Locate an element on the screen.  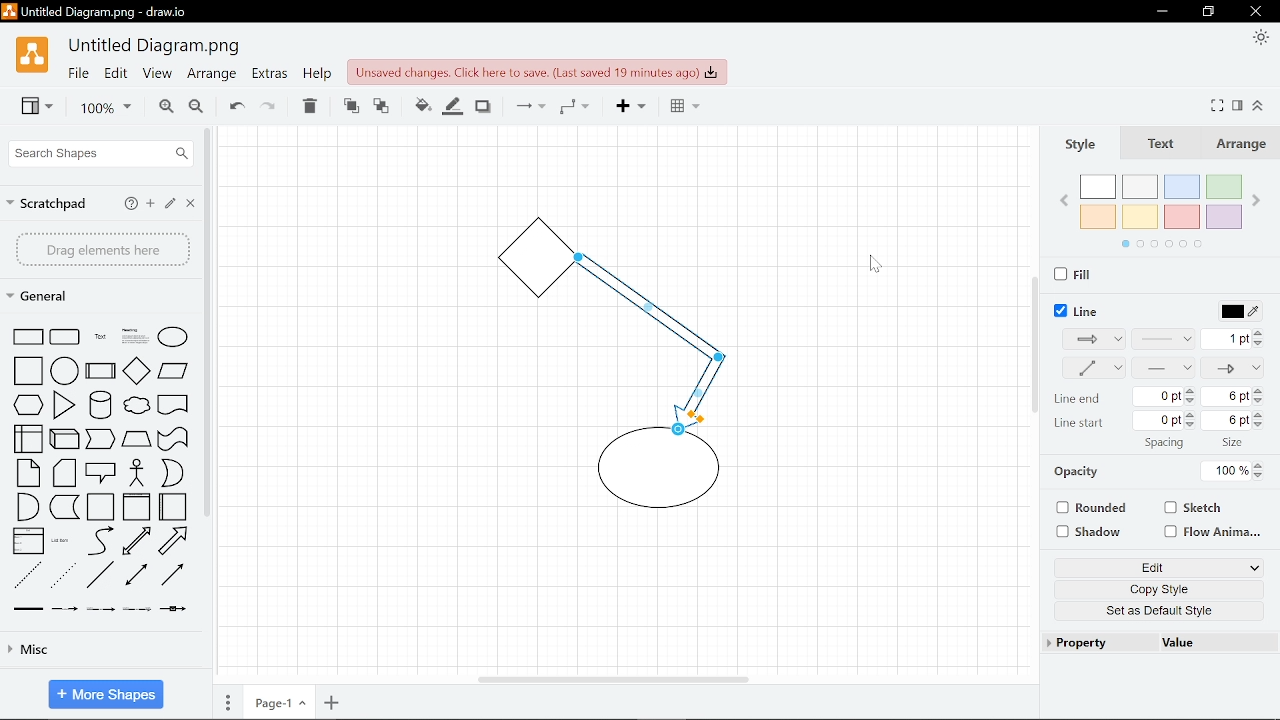
shape is located at coordinates (102, 405).